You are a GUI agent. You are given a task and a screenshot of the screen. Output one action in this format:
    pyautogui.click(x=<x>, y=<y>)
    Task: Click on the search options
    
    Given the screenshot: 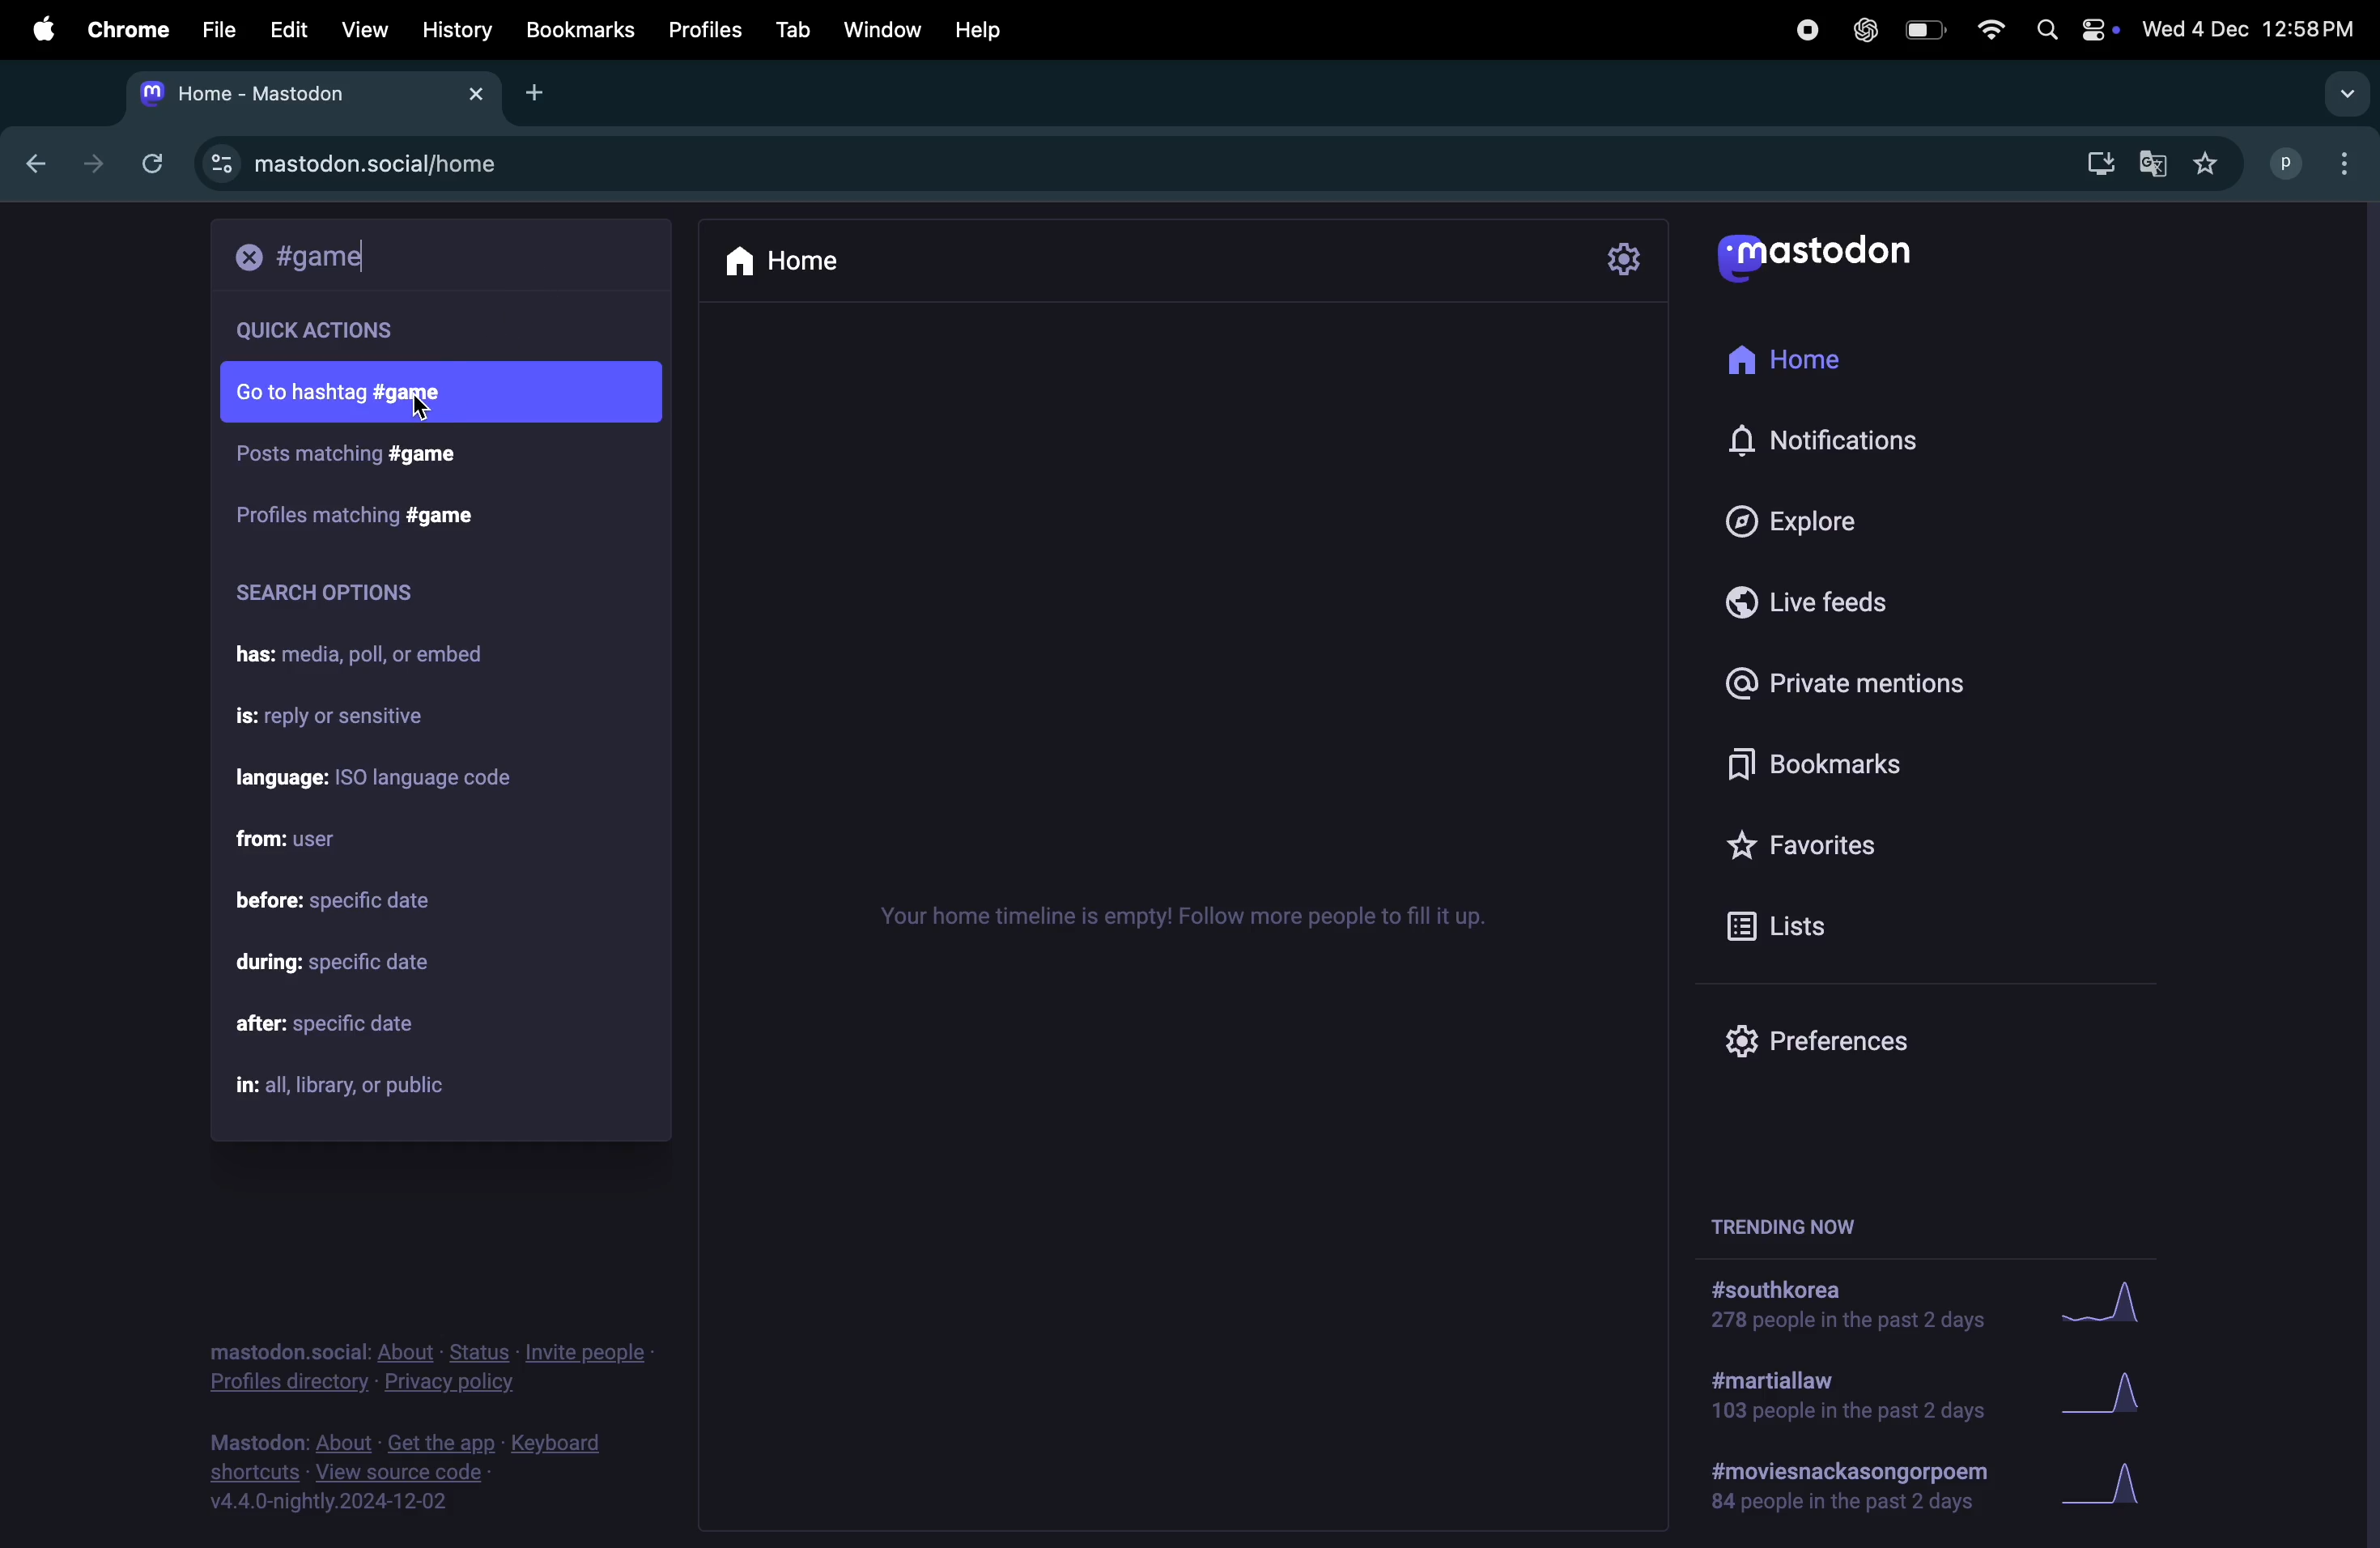 What is the action you would take?
    pyautogui.click(x=334, y=598)
    